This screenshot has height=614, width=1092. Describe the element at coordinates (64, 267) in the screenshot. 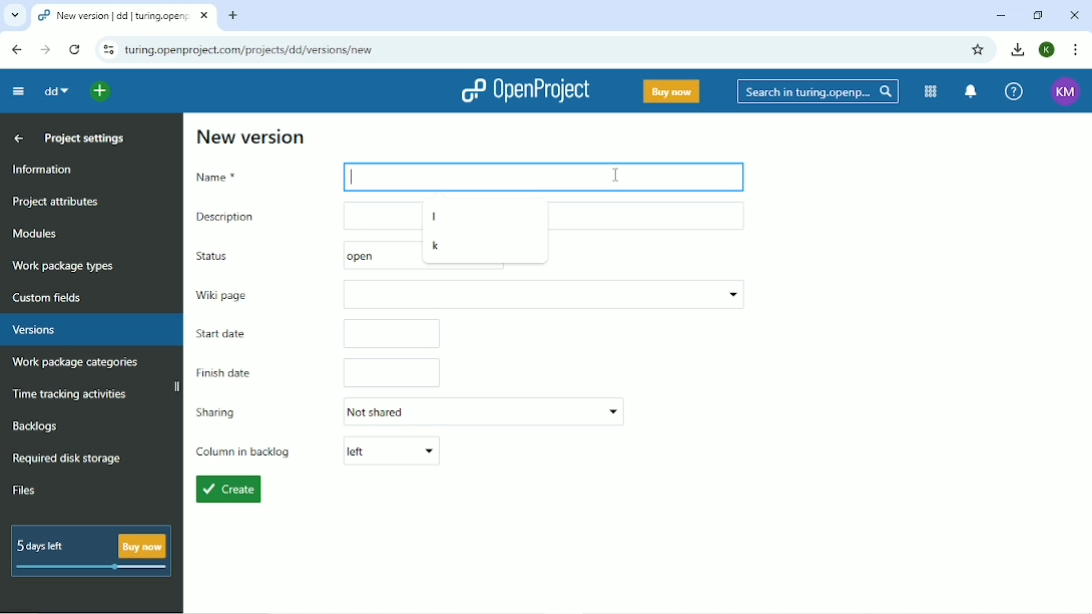

I see `Work package types` at that location.